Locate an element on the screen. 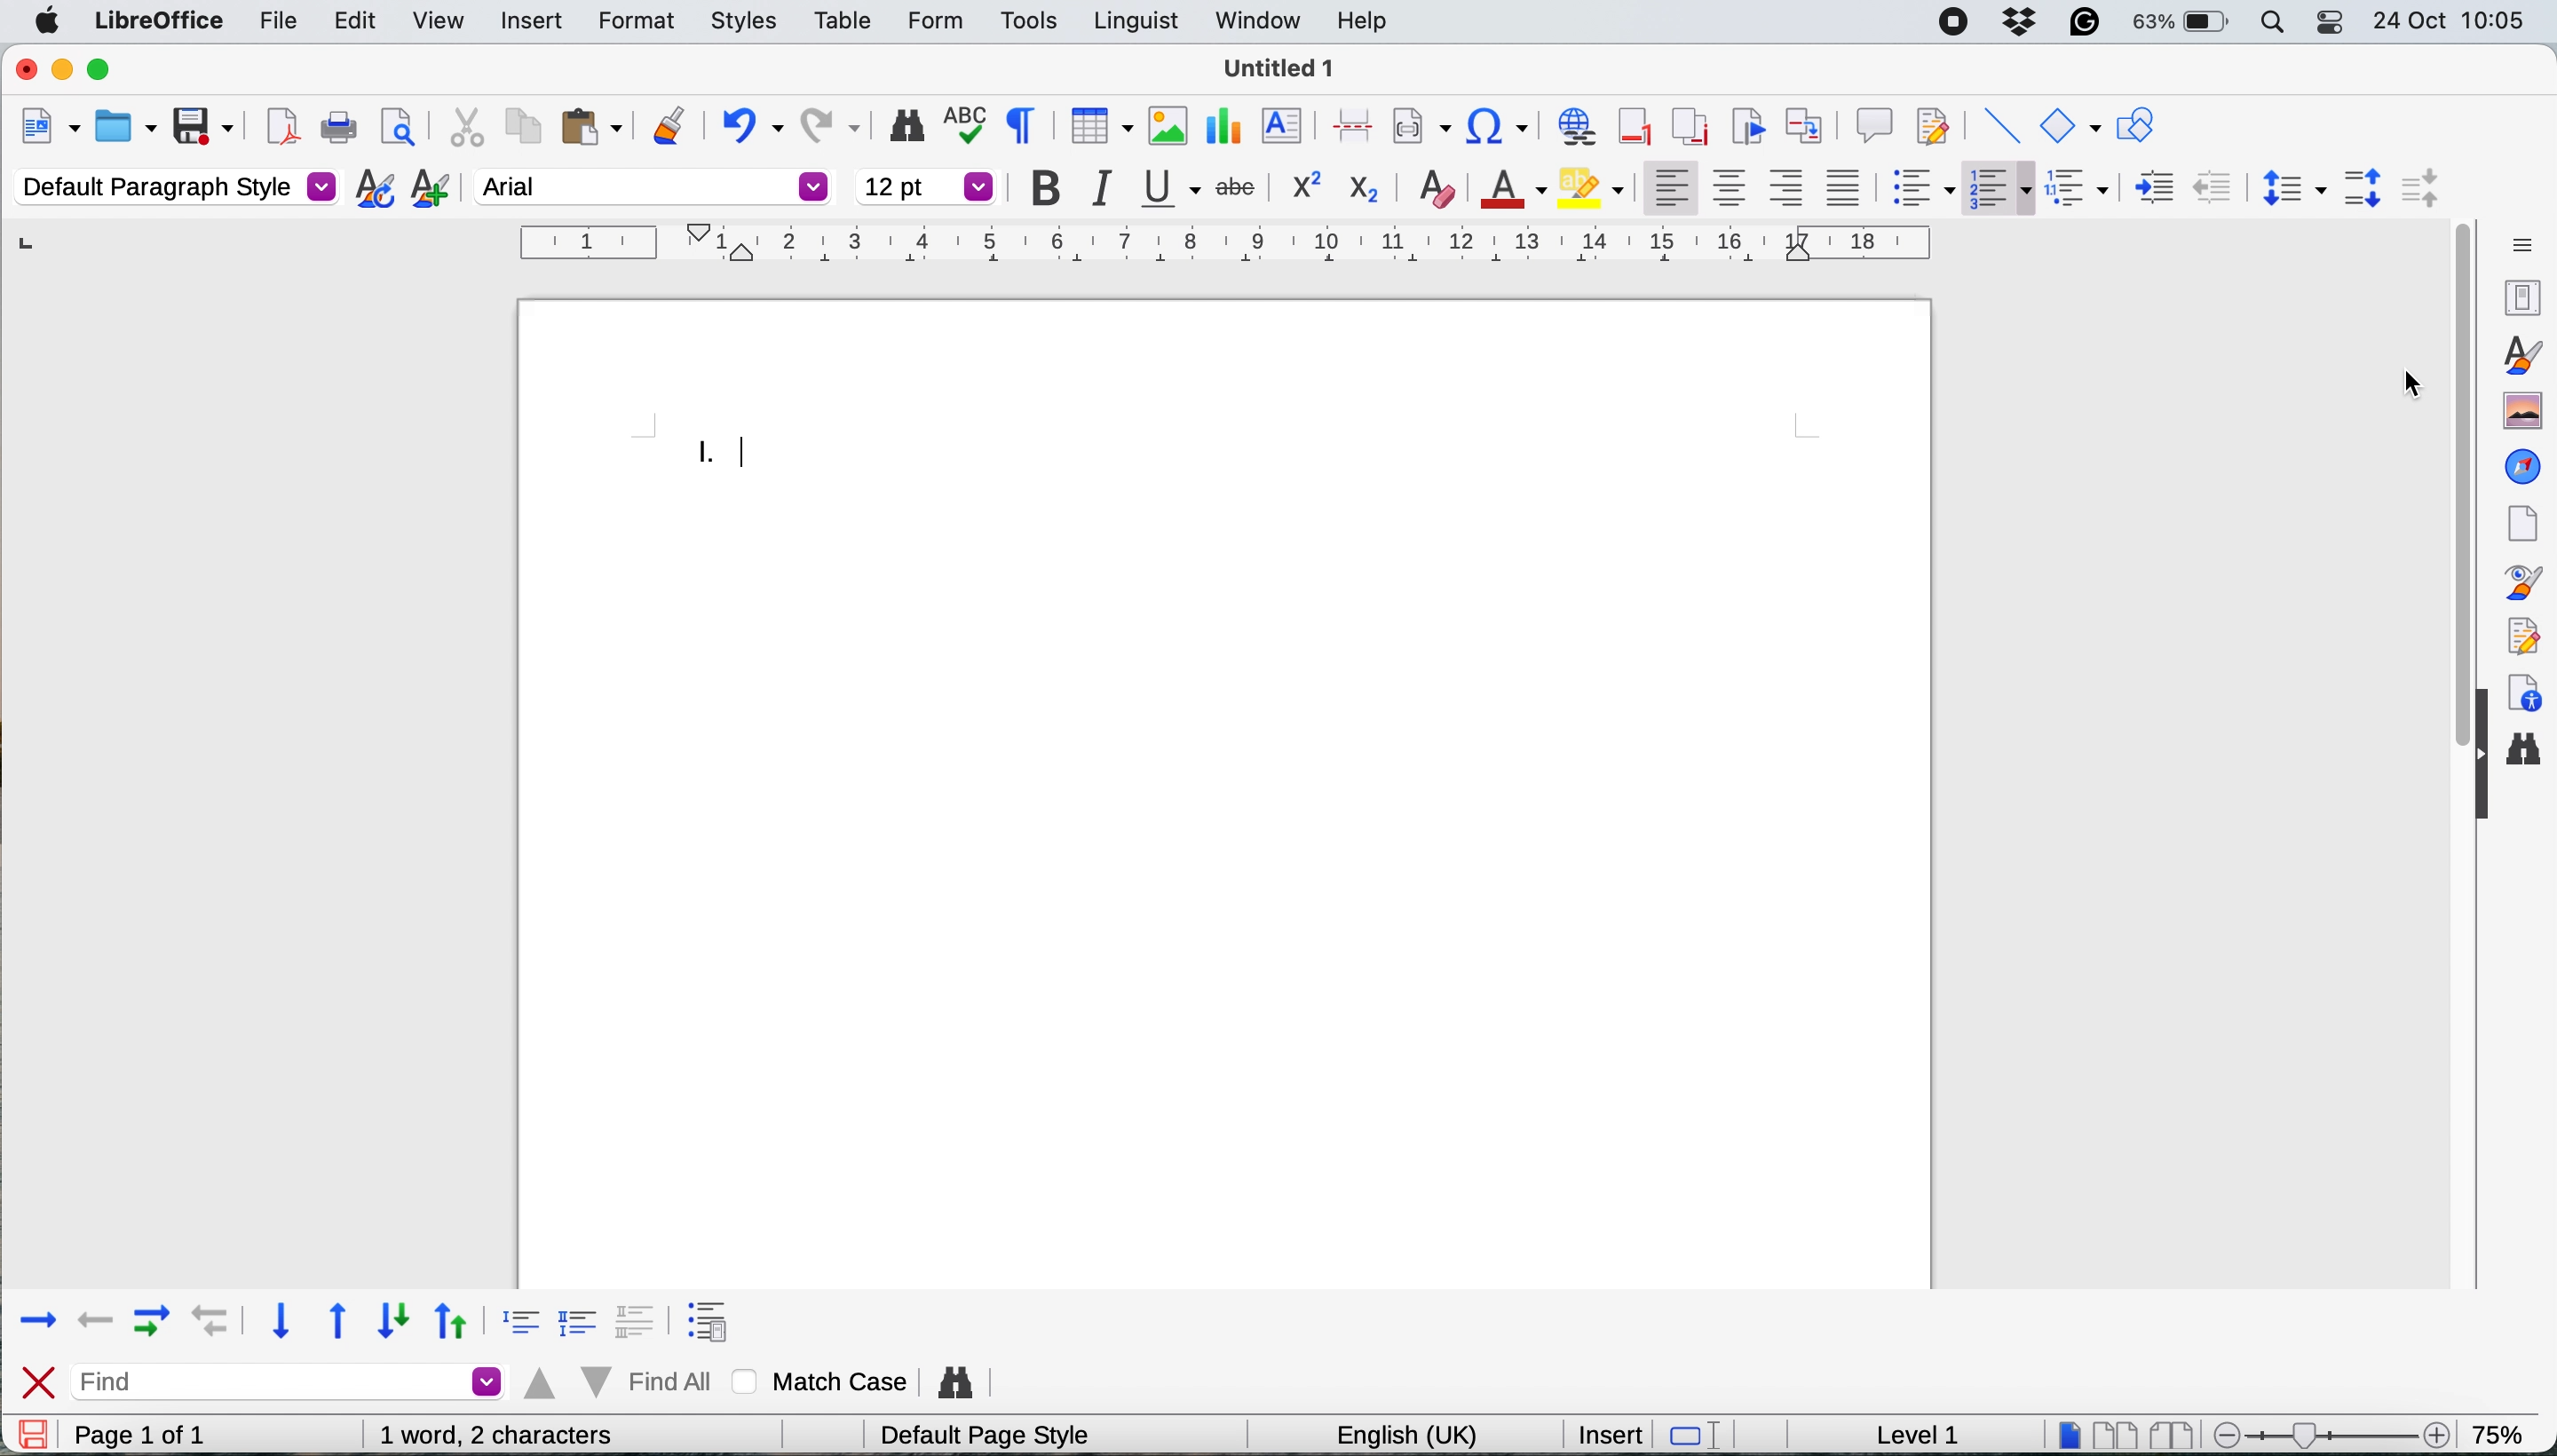 The width and height of the screenshot is (2557, 1456). insert table is located at coordinates (1098, 129).